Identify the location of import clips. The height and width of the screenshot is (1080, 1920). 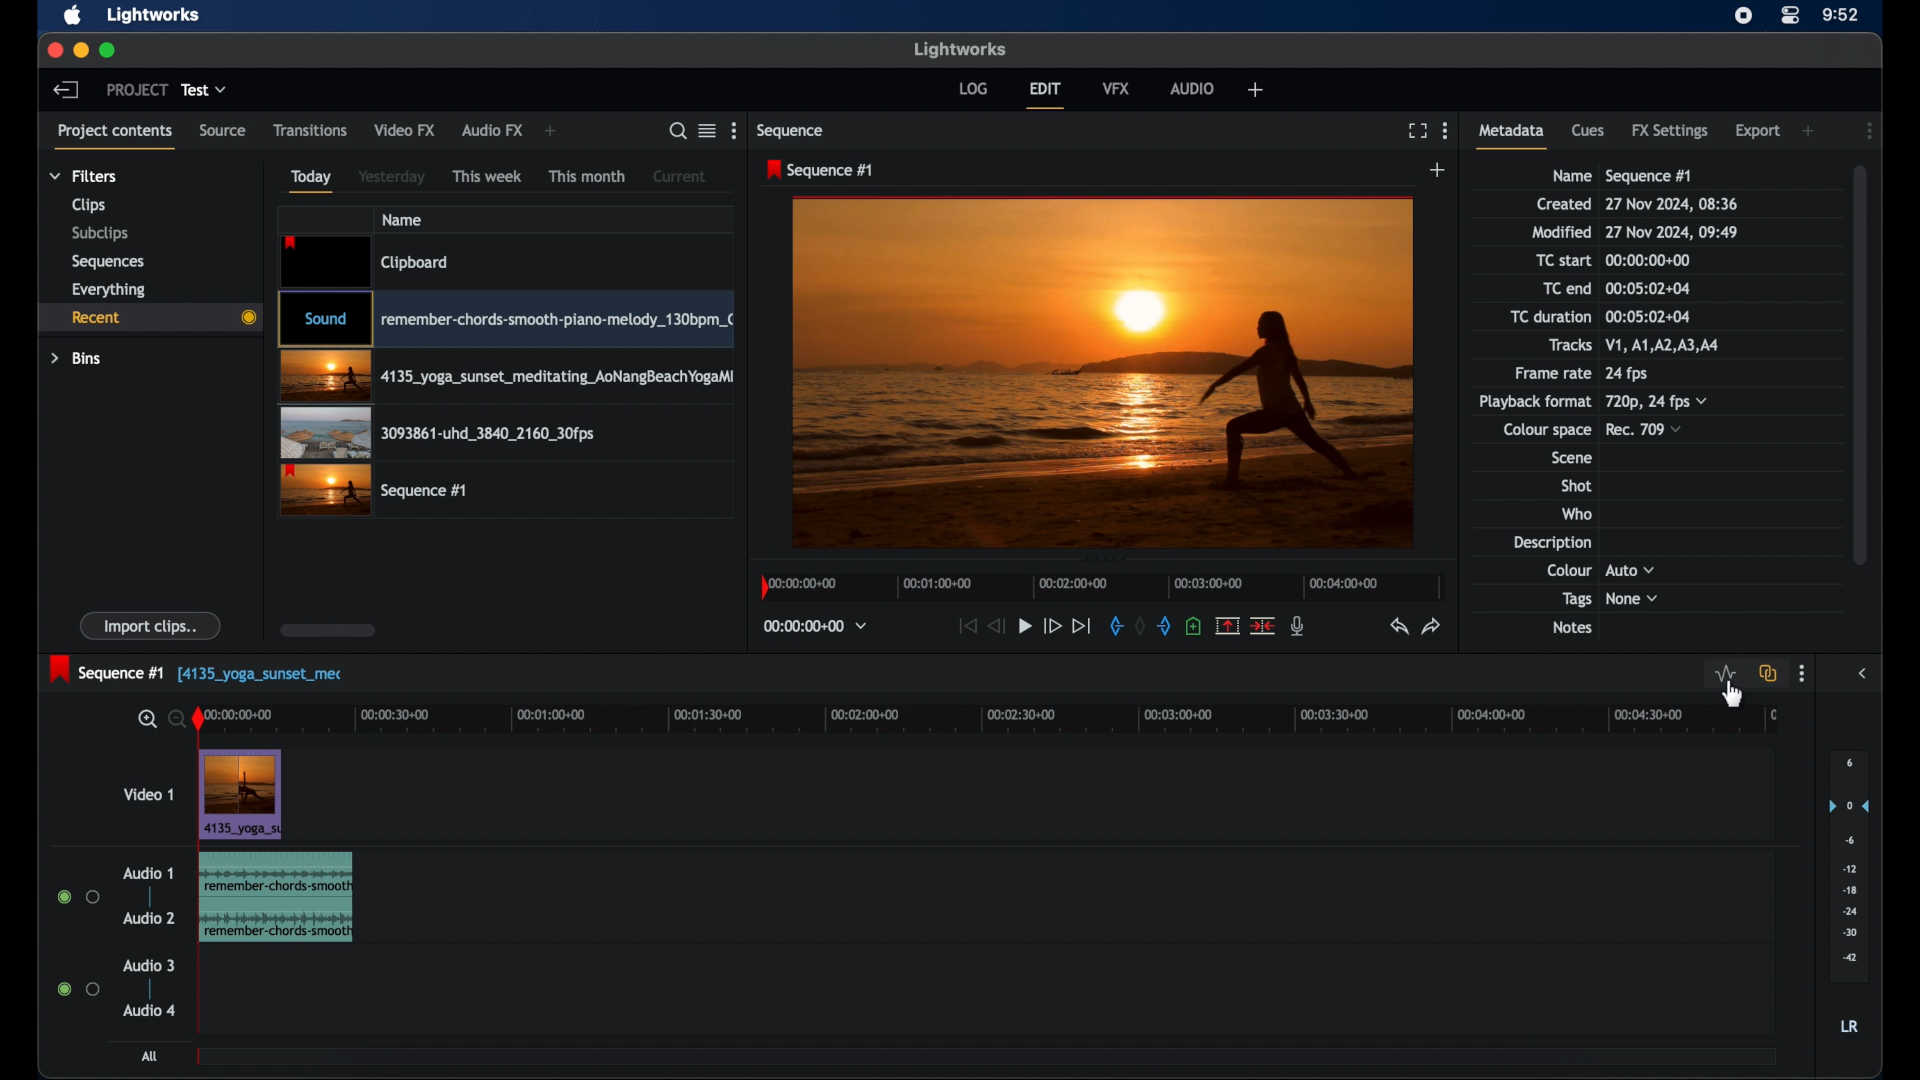
(151, 625).